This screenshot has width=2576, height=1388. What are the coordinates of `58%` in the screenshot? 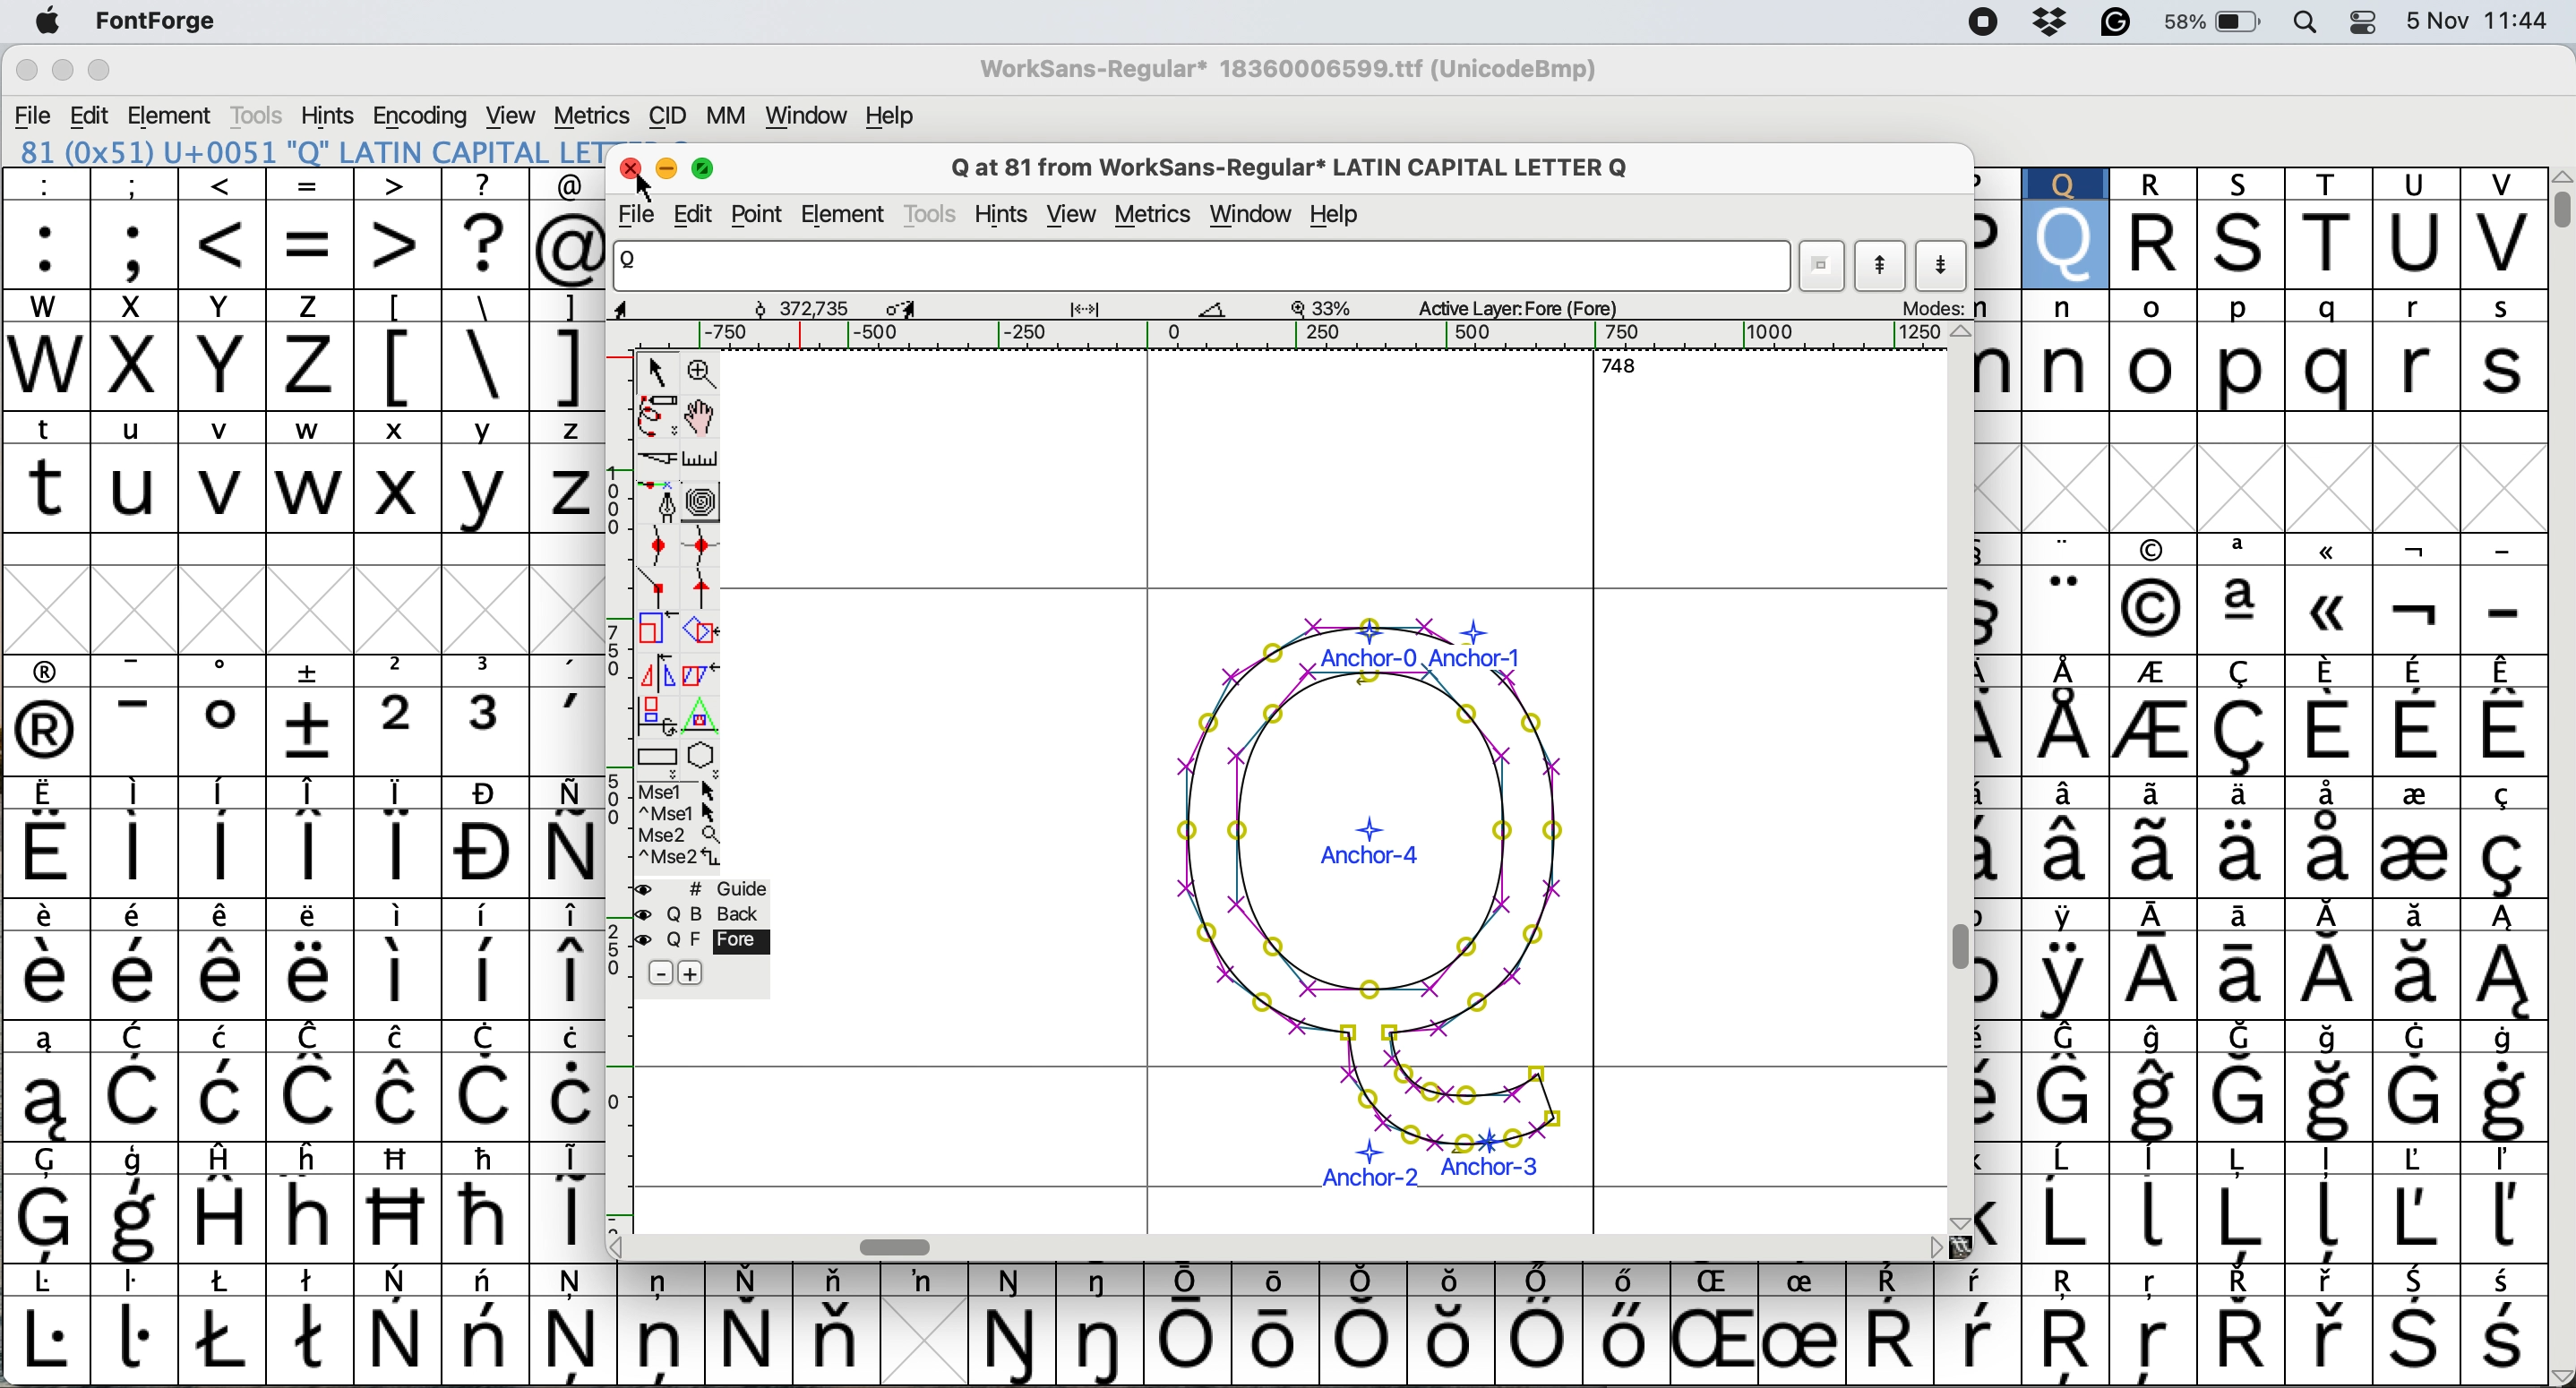 It's located at (2219, 24).